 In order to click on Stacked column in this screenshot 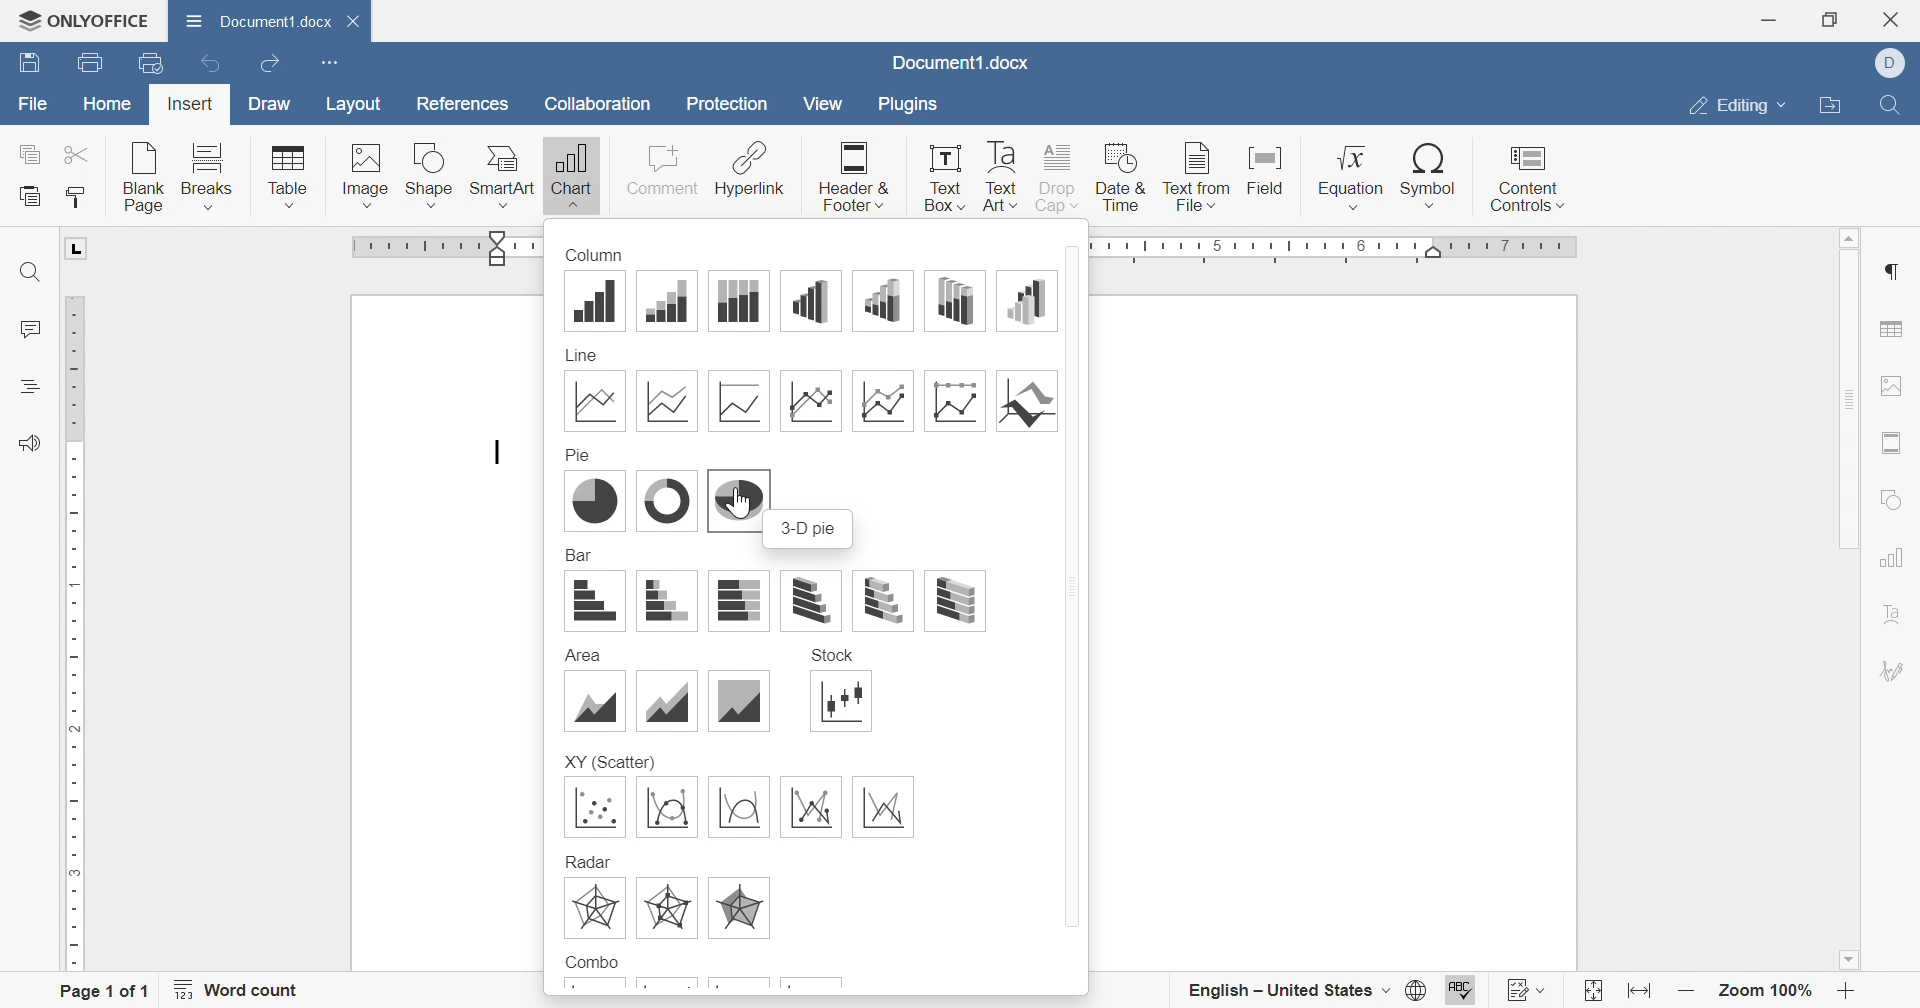, I will do `click(669, 301)`.